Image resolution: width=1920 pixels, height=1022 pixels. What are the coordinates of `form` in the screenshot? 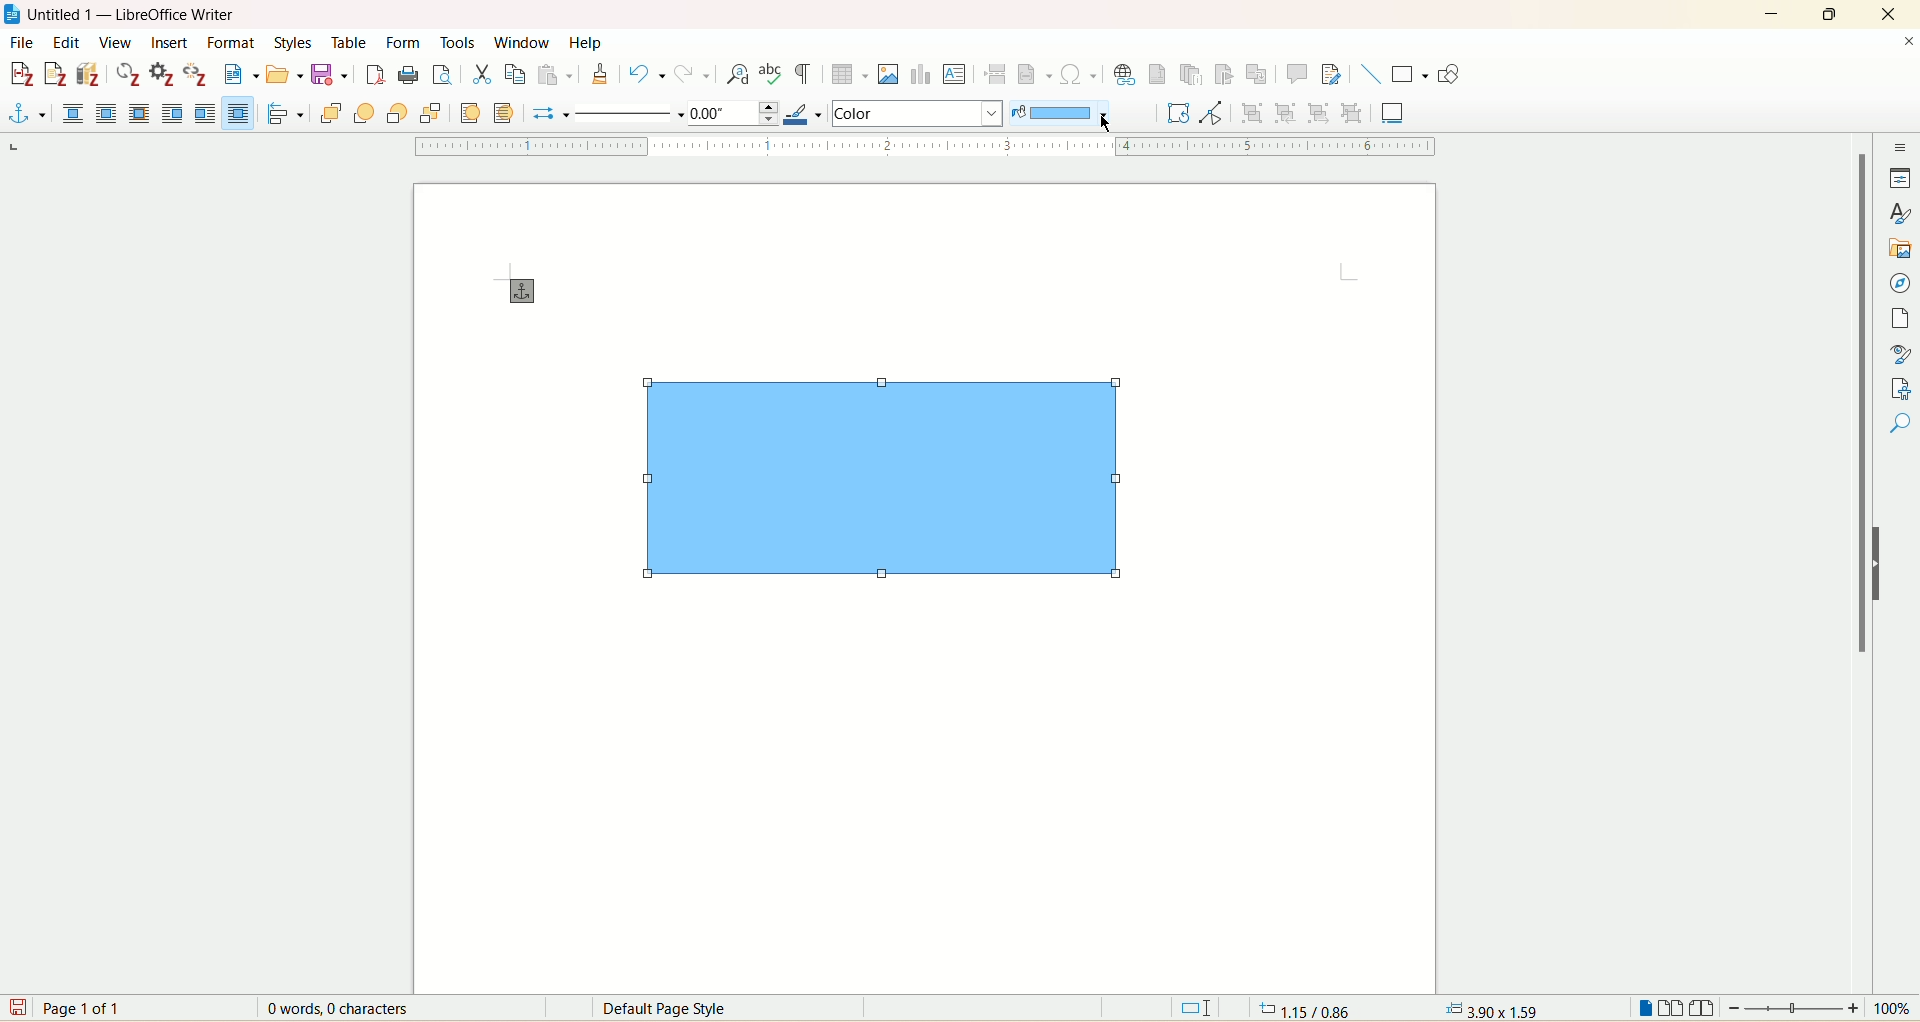 It's located at (405, 42).